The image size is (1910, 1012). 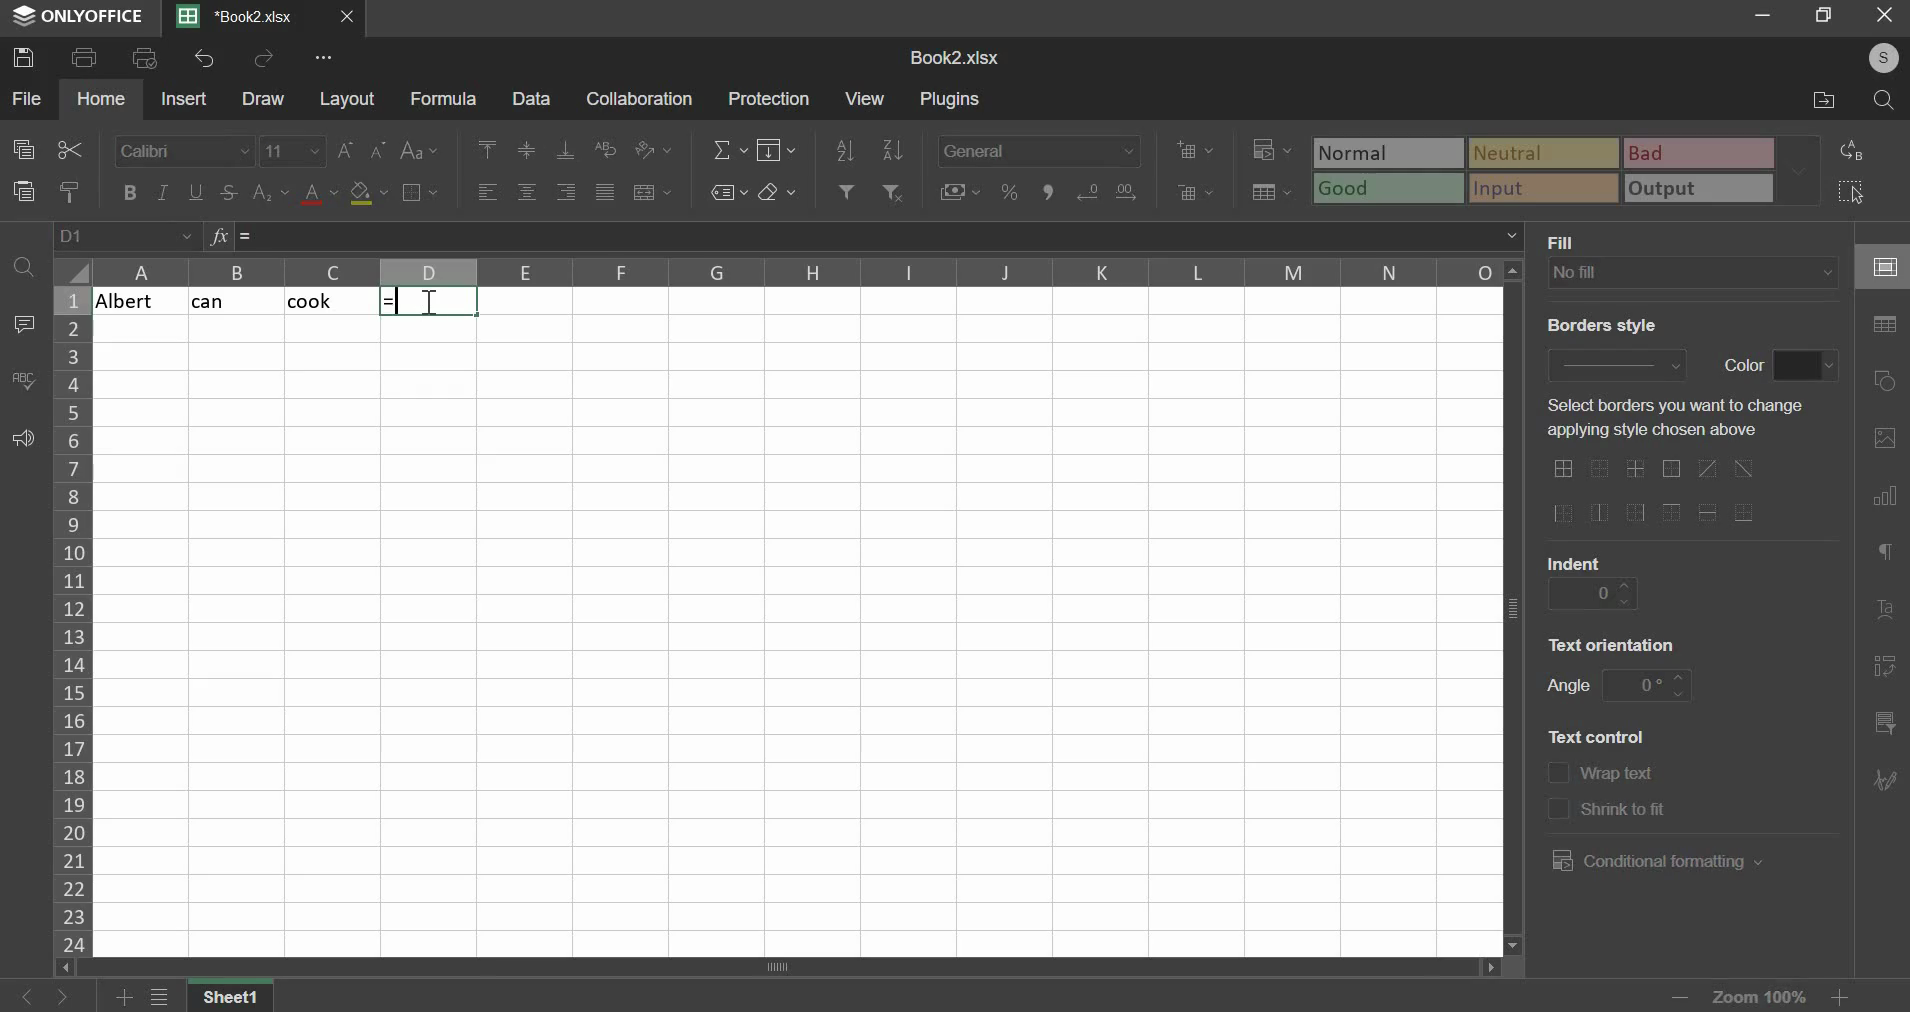 What do you see at coordinates (653, 192) in the screenshot?
I see `merge & center` at bounding box center [653, 192].